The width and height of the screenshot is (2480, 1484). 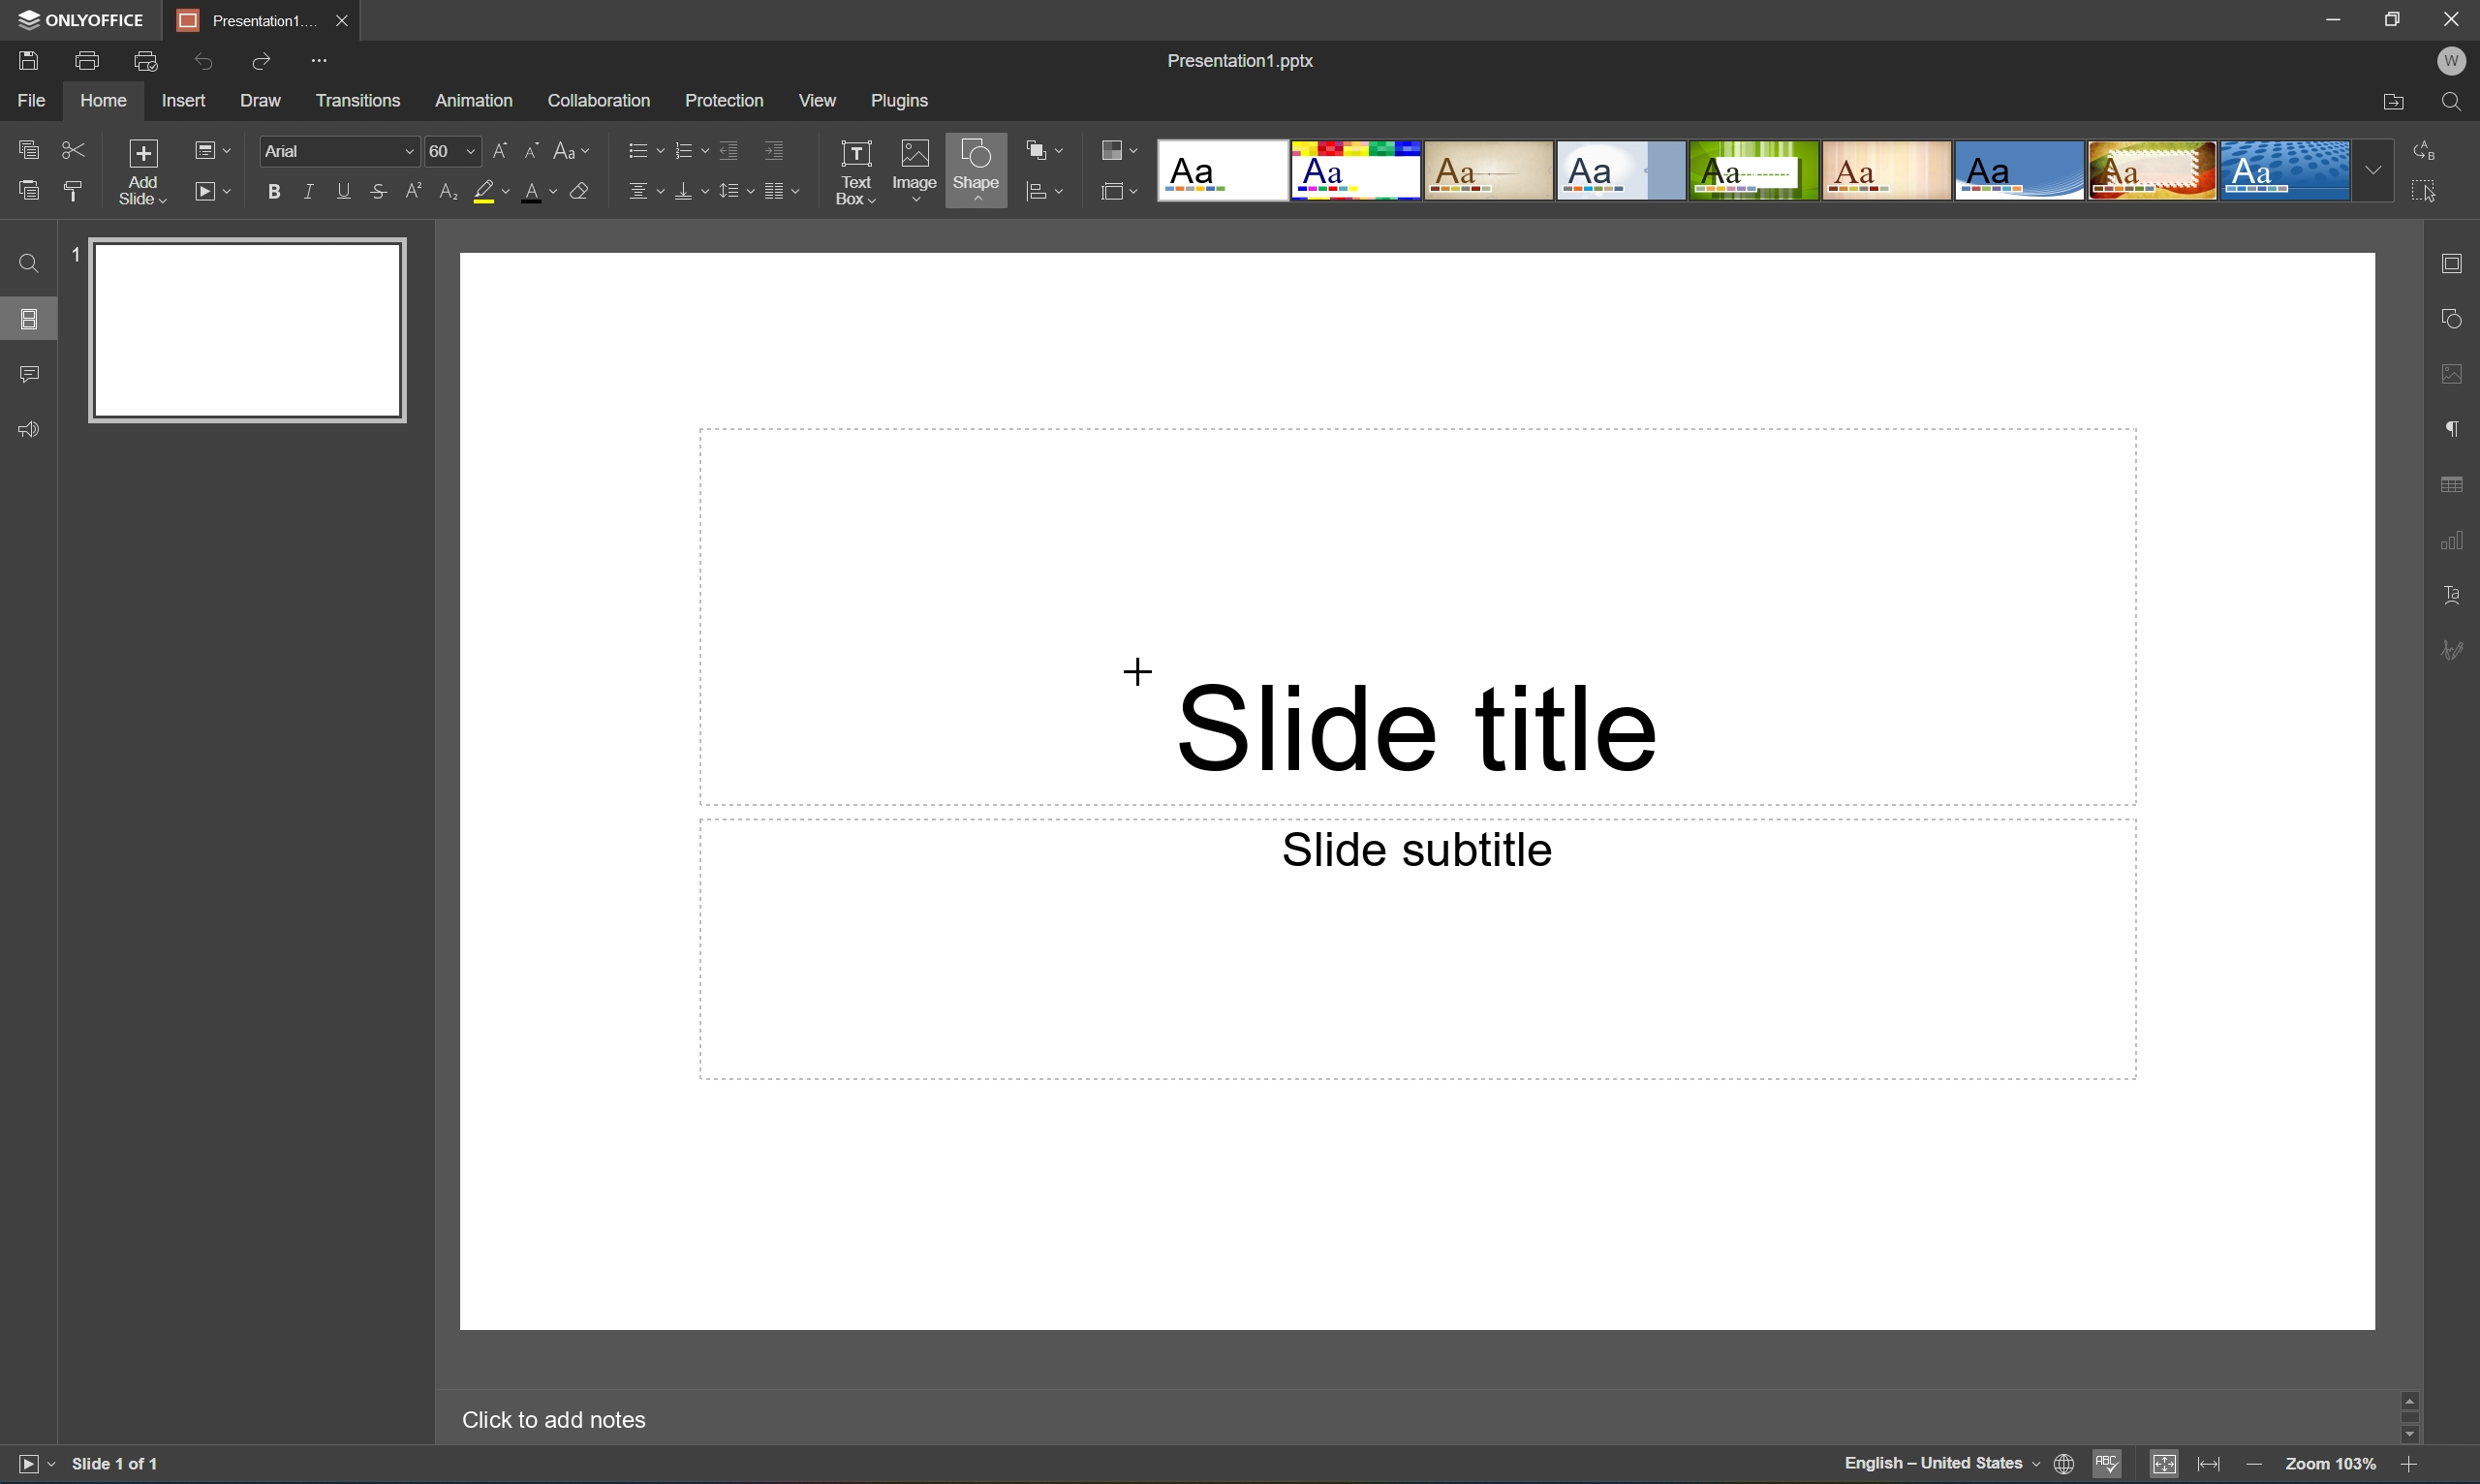 I want to click on Change color theme, so click(x=1119, y=151).